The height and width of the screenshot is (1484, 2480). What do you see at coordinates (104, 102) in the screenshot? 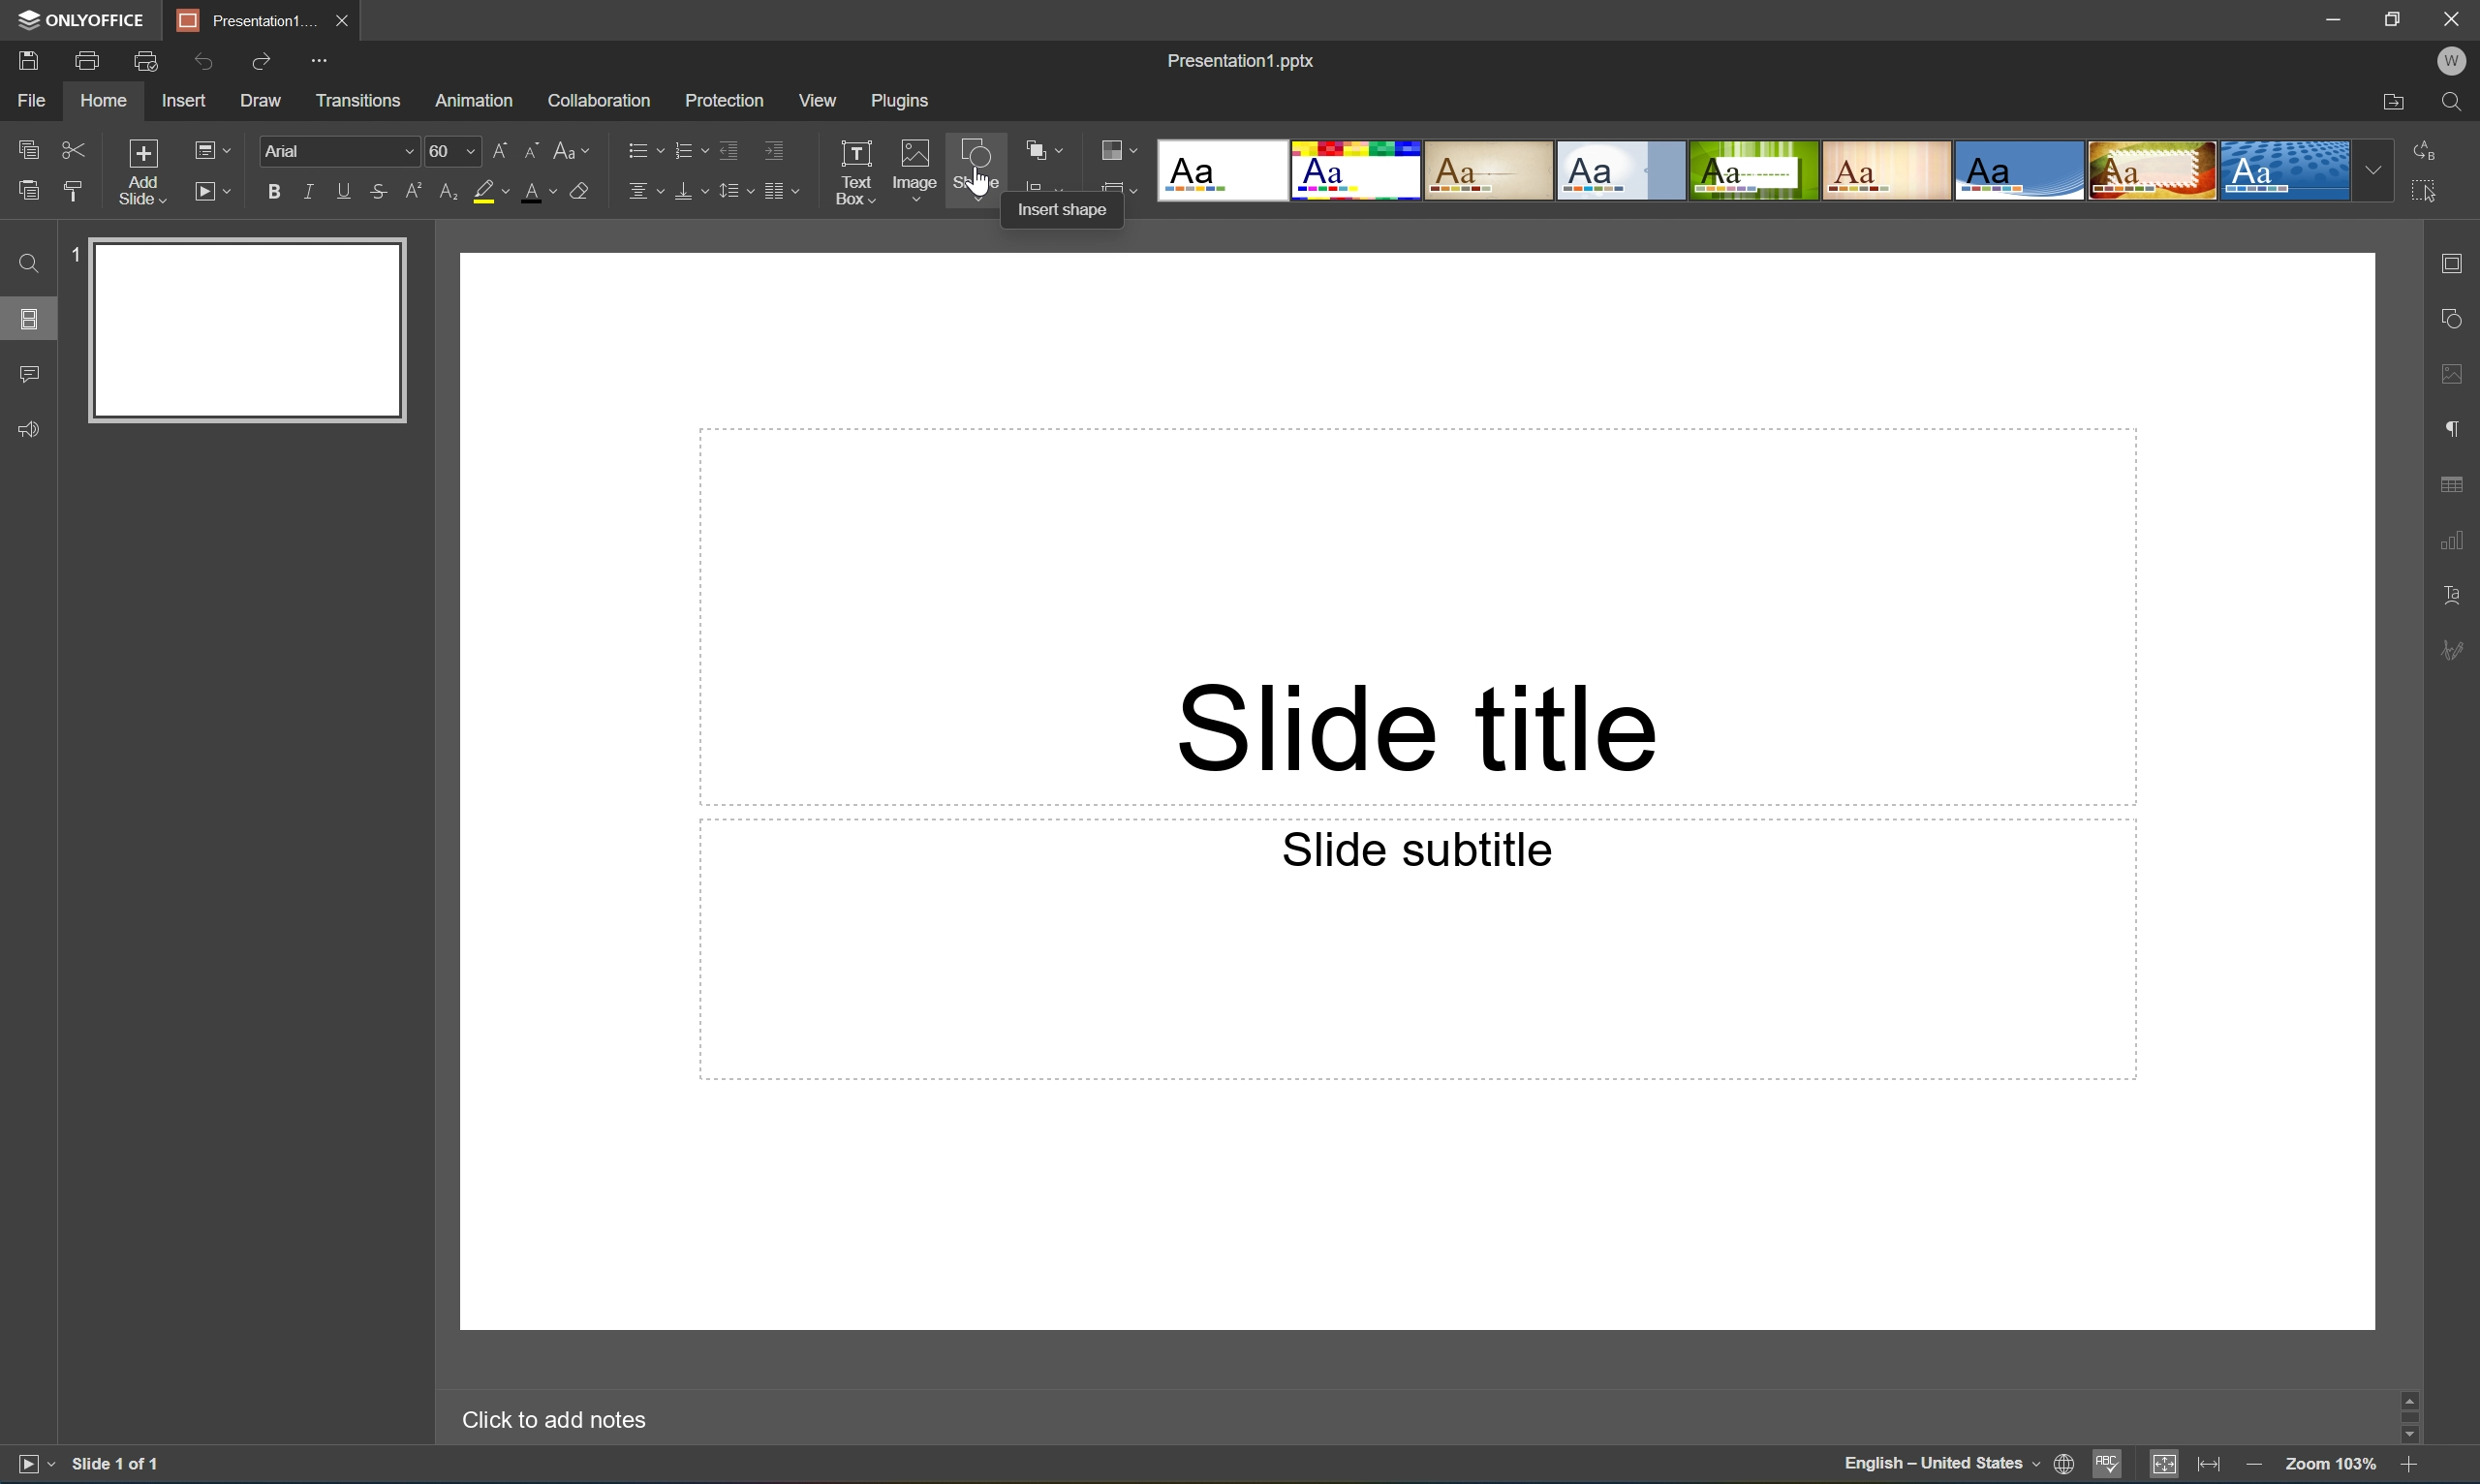
I see `Home` at bounding box center [104, 102].